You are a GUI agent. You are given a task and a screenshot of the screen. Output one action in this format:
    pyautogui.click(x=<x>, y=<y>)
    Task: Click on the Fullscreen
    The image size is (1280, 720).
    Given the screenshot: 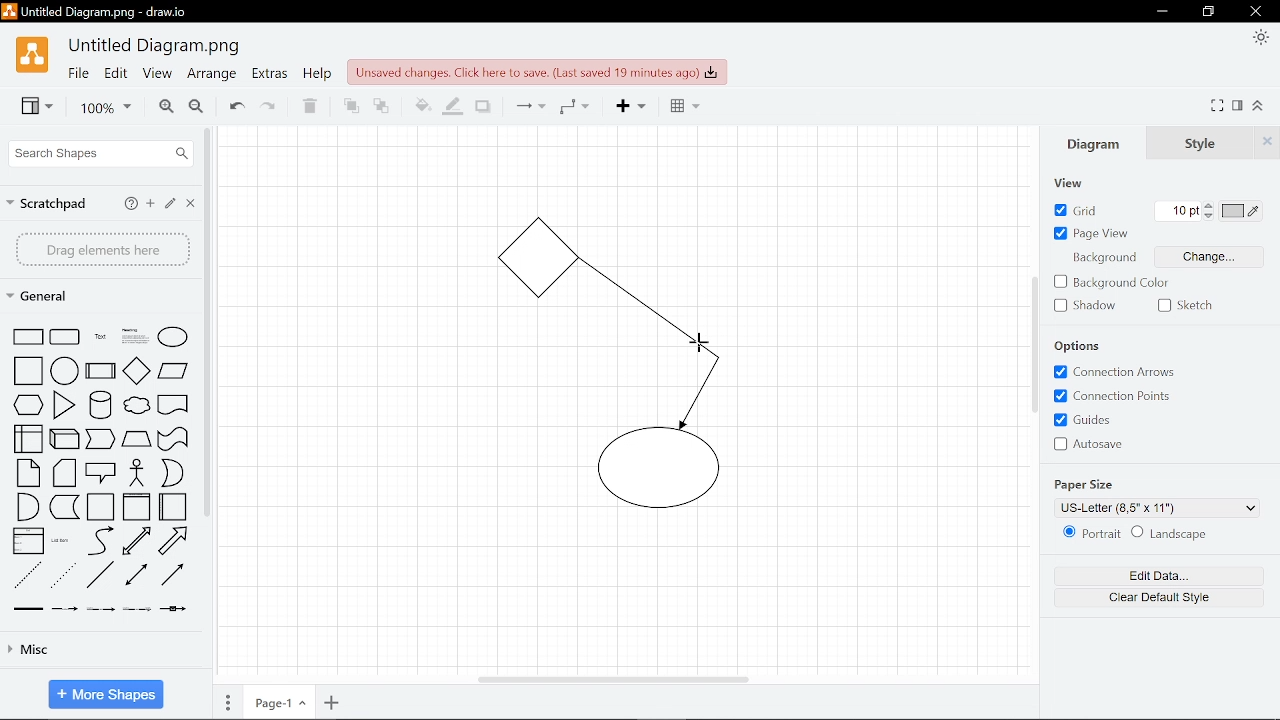 What is the action you would take?
    pyautogui.click(x=1219, y=105)
    